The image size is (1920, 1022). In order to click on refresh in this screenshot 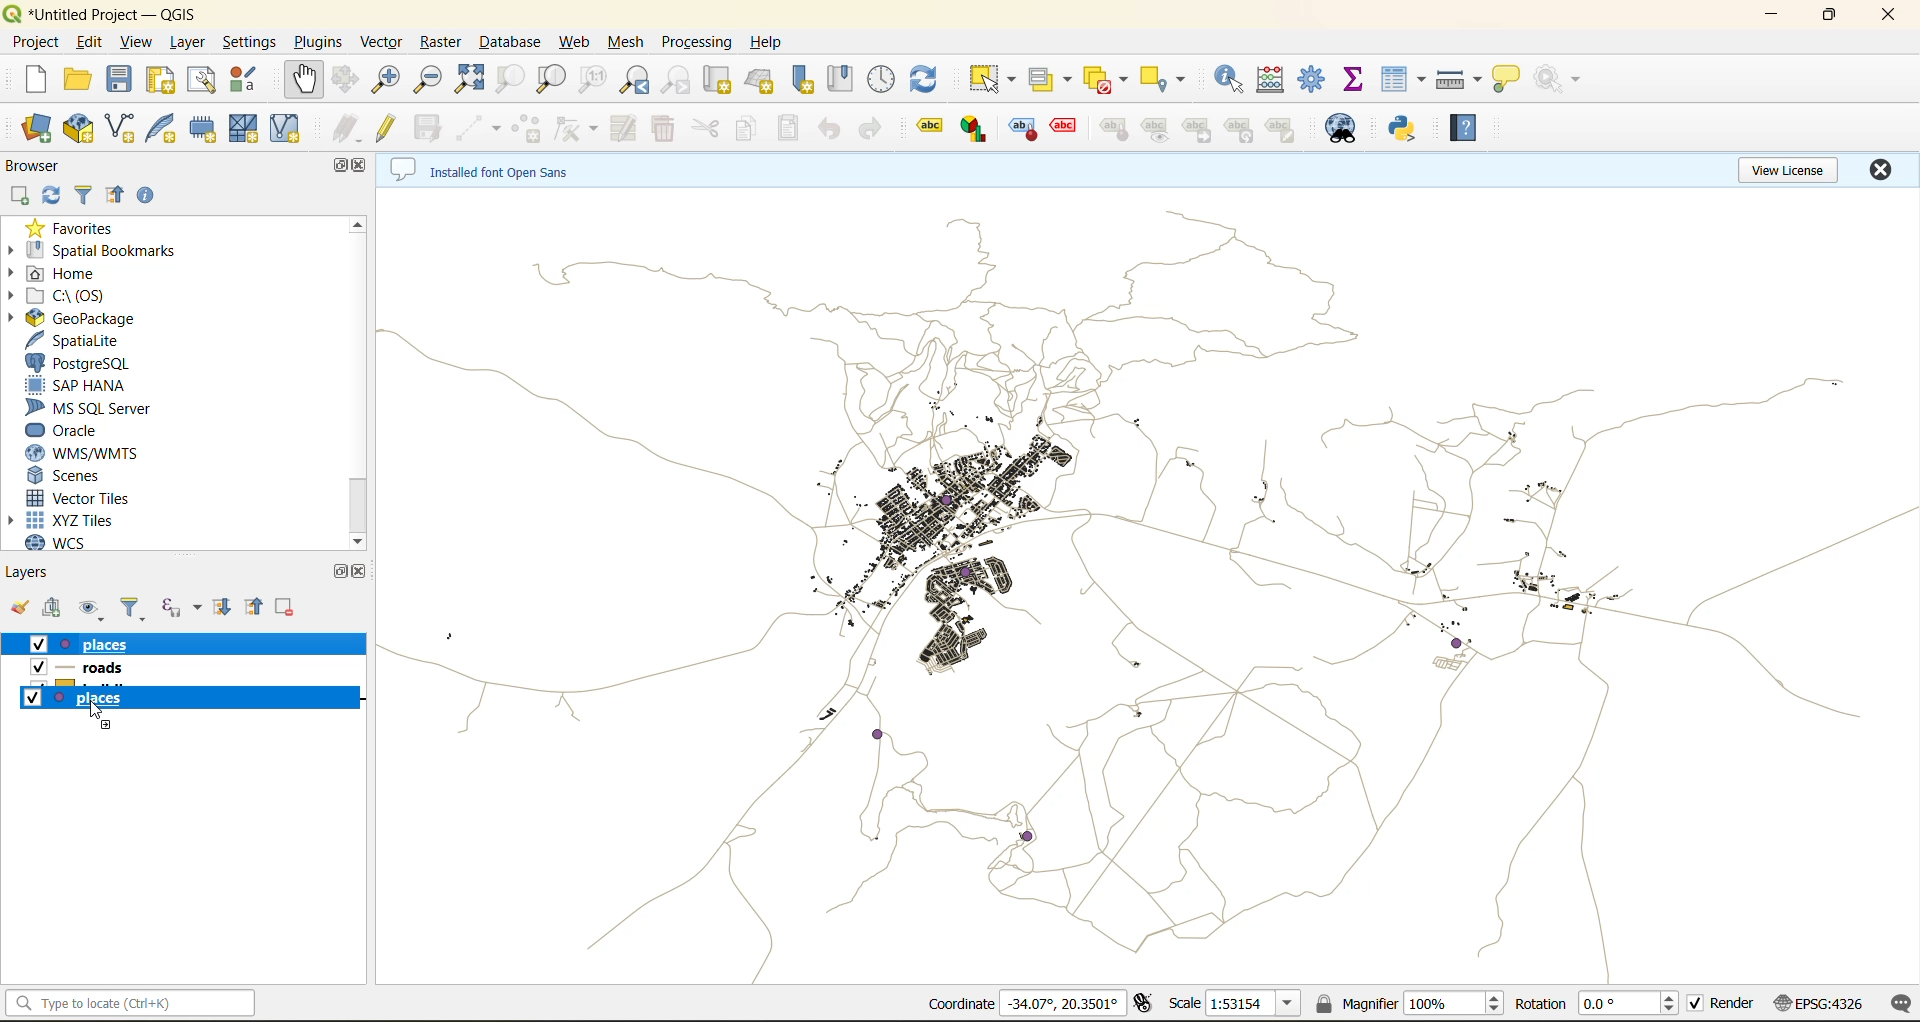, I will do `click(927, 78)`.